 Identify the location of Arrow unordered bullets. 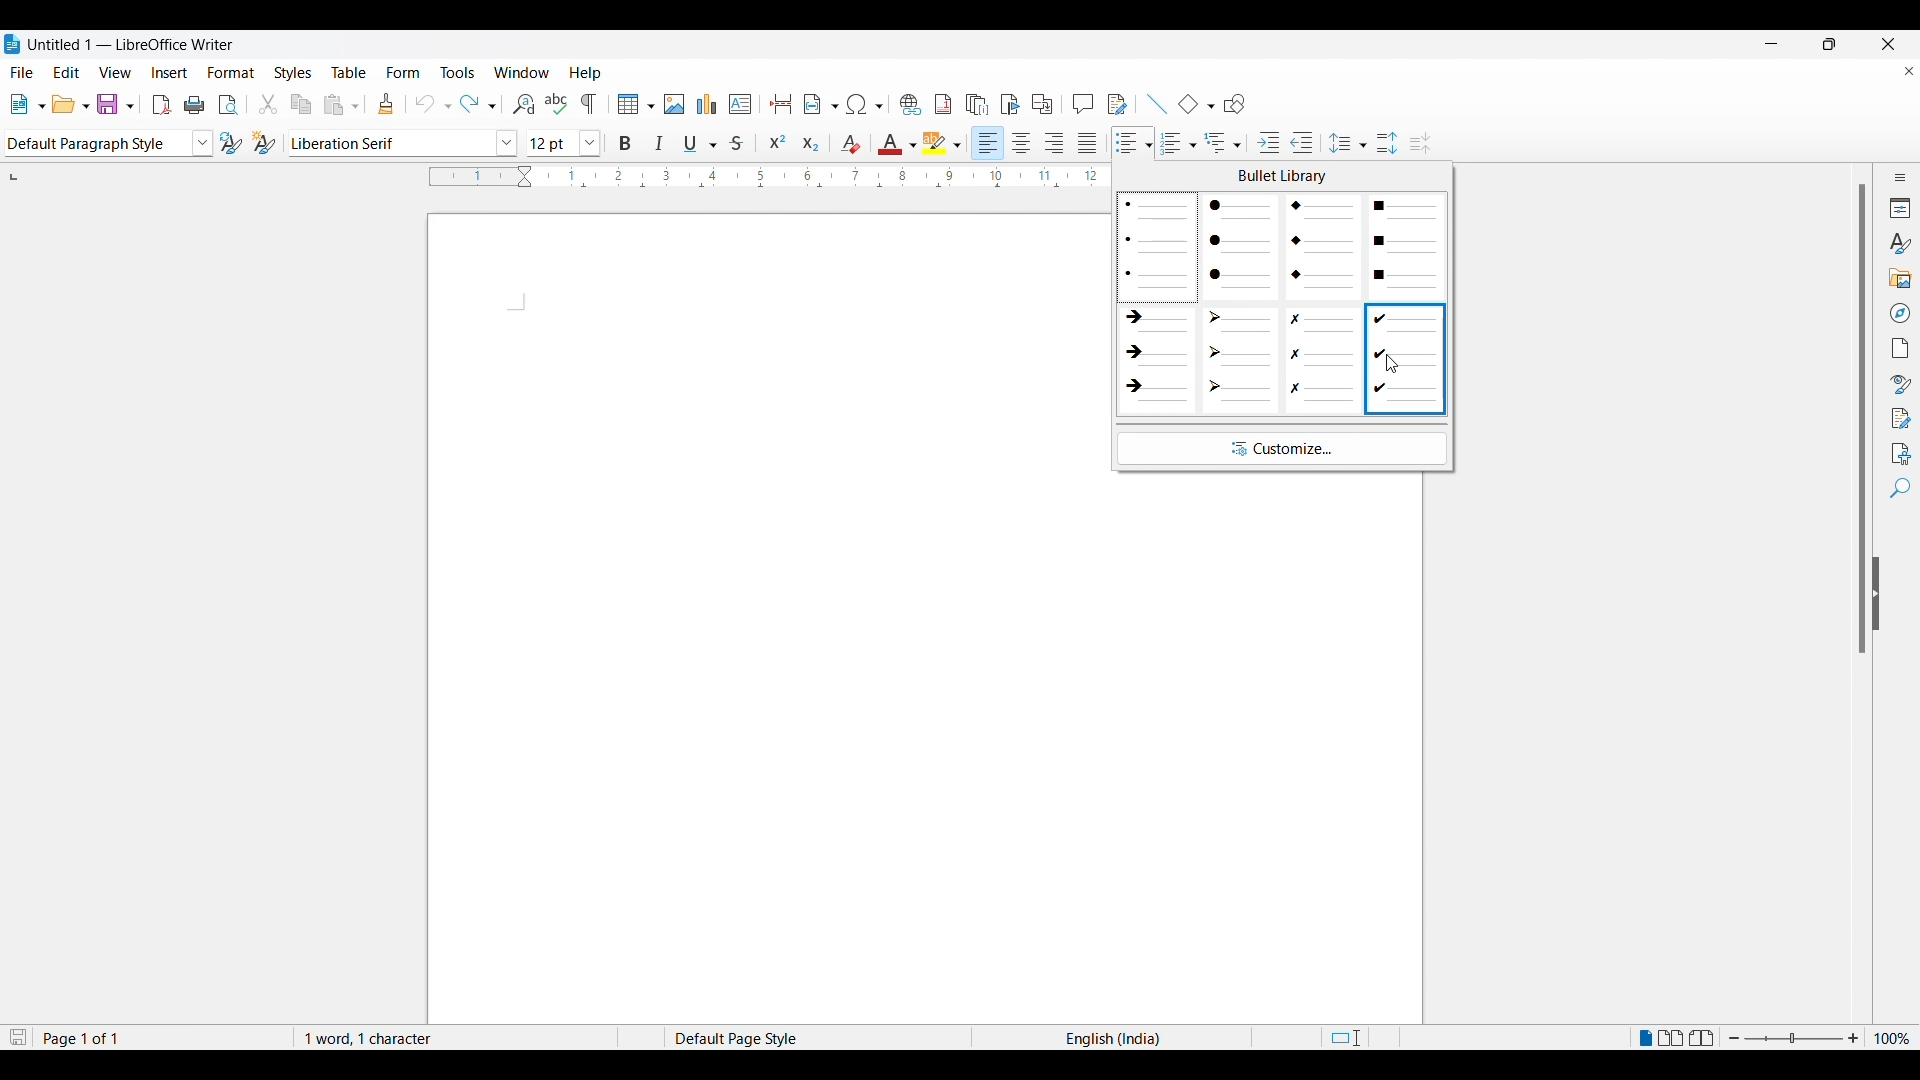
(1158, 356).